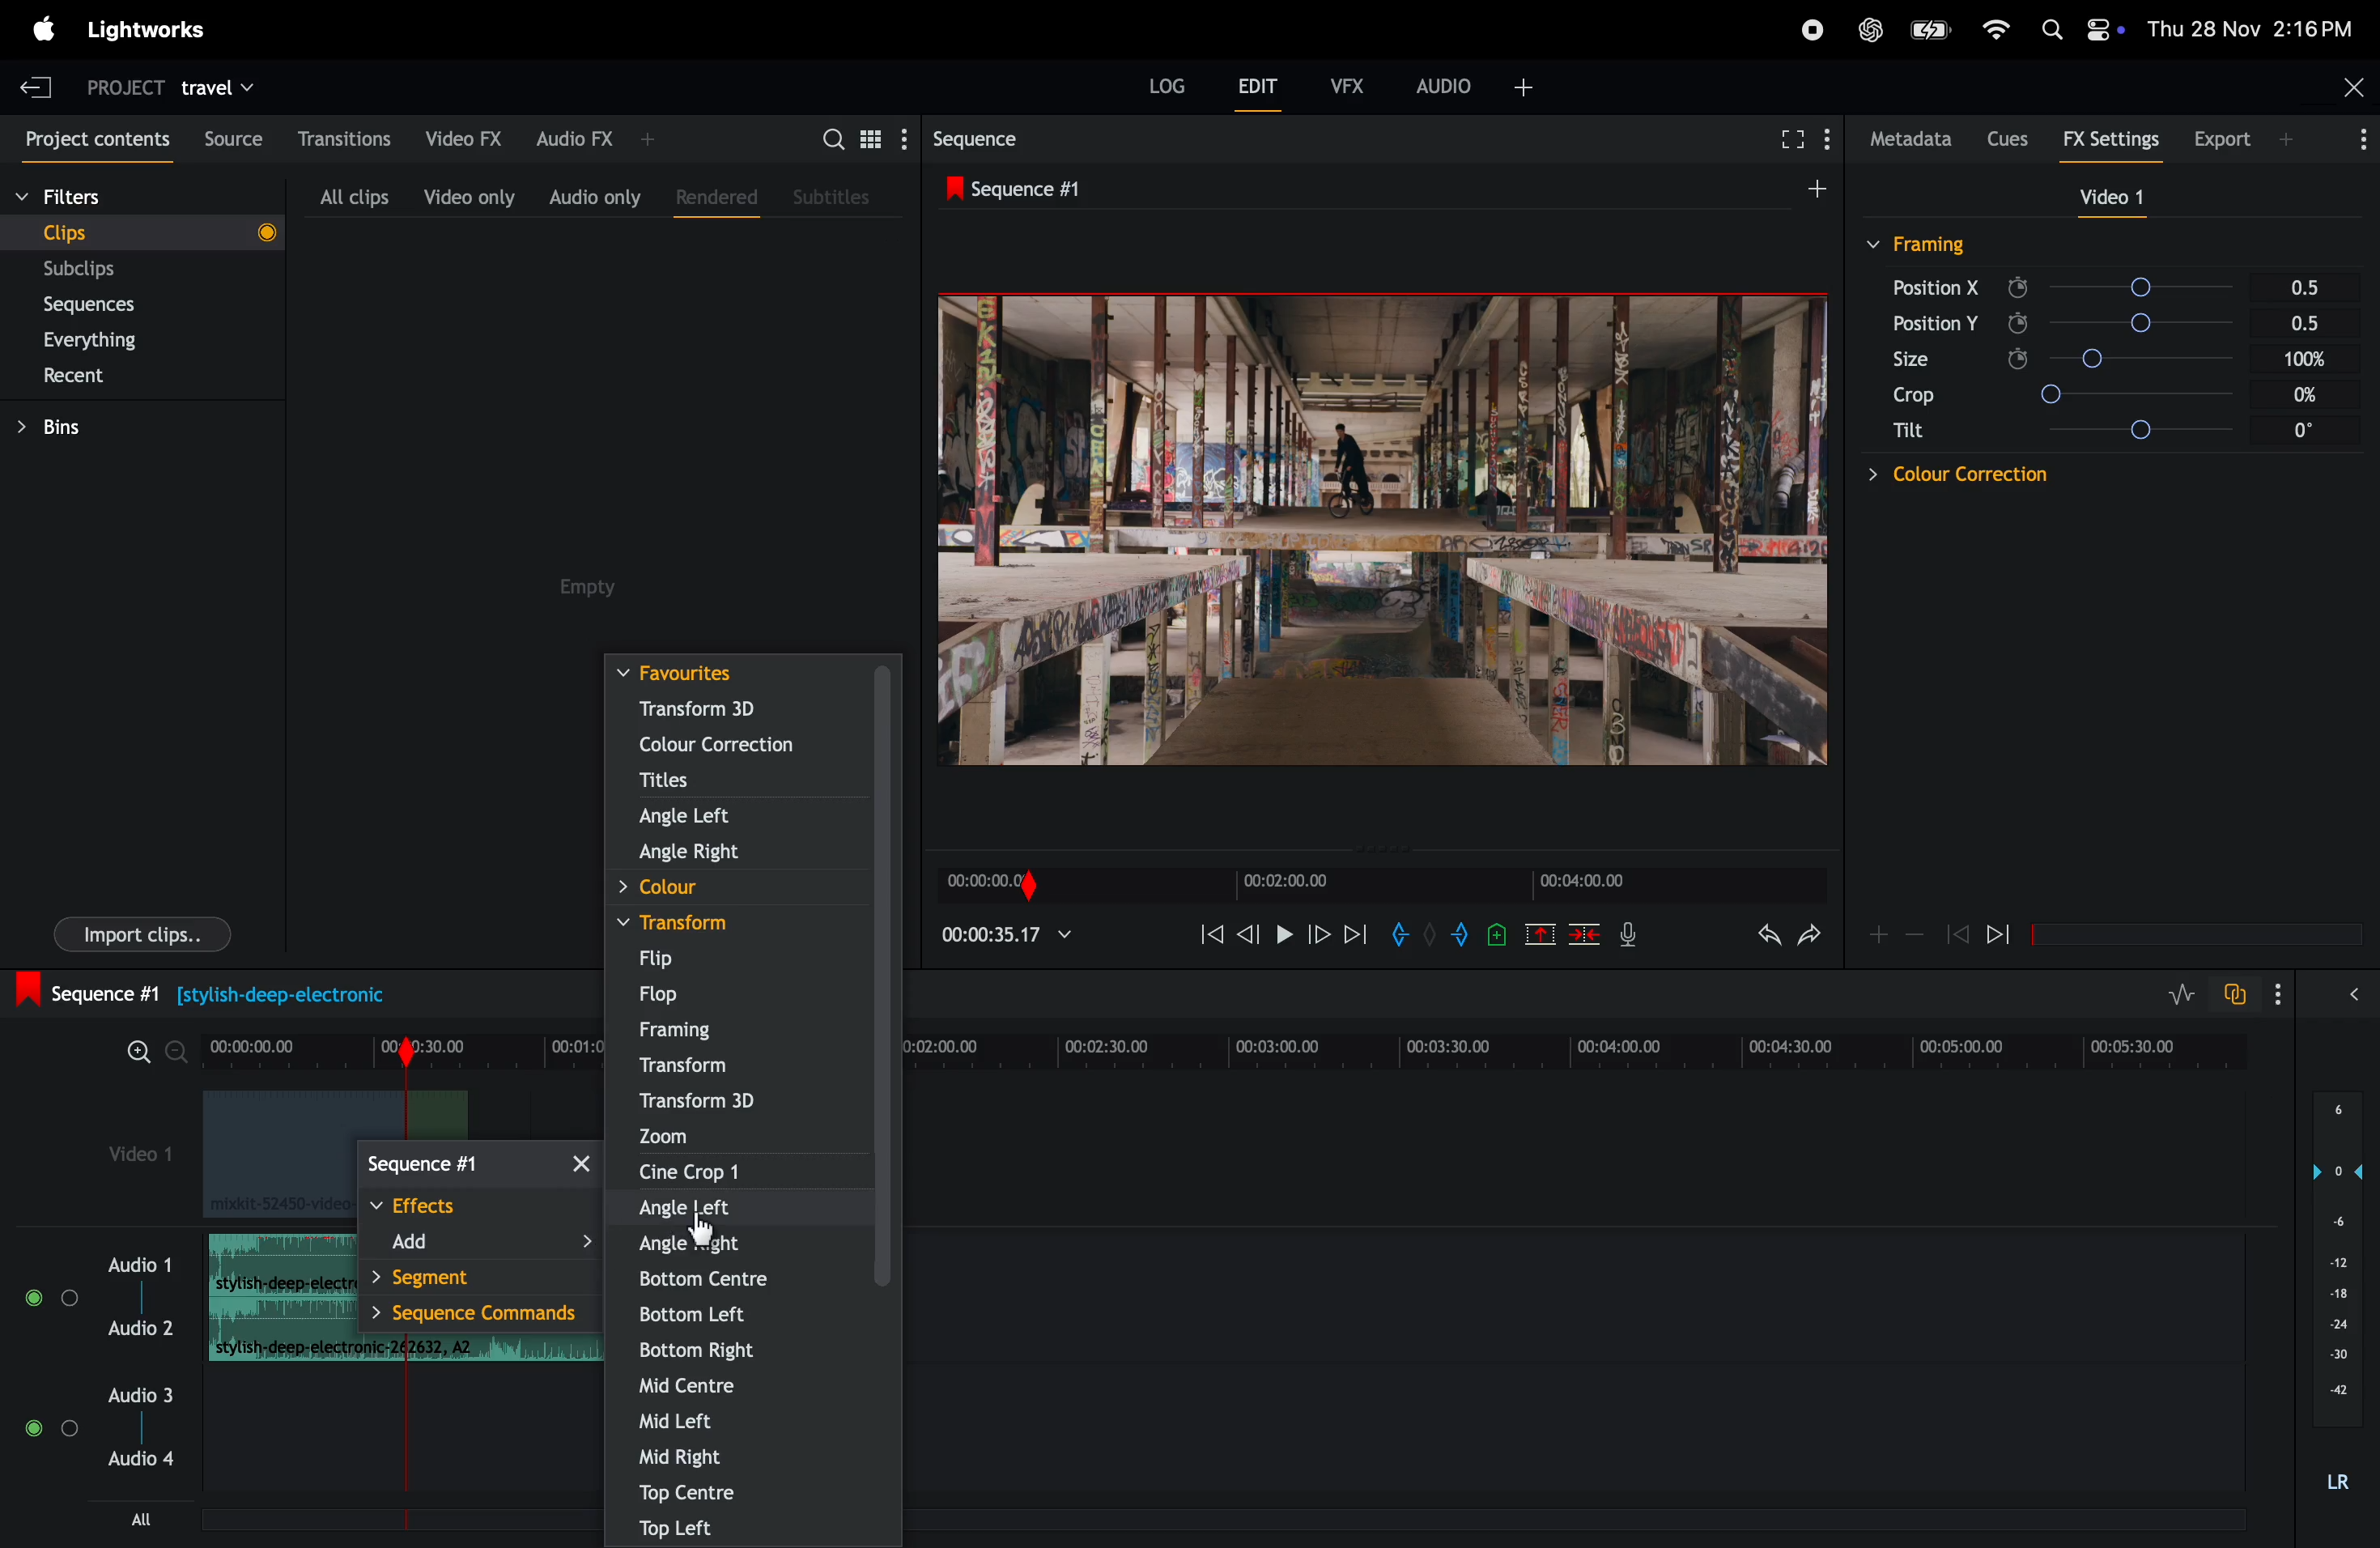 Image resolution: width=2380 pixels, height=1548 pixels. What do you see at coordinates (756, 1528) in the screenshot?
I see `top left` at bounding box center [756, 1528].